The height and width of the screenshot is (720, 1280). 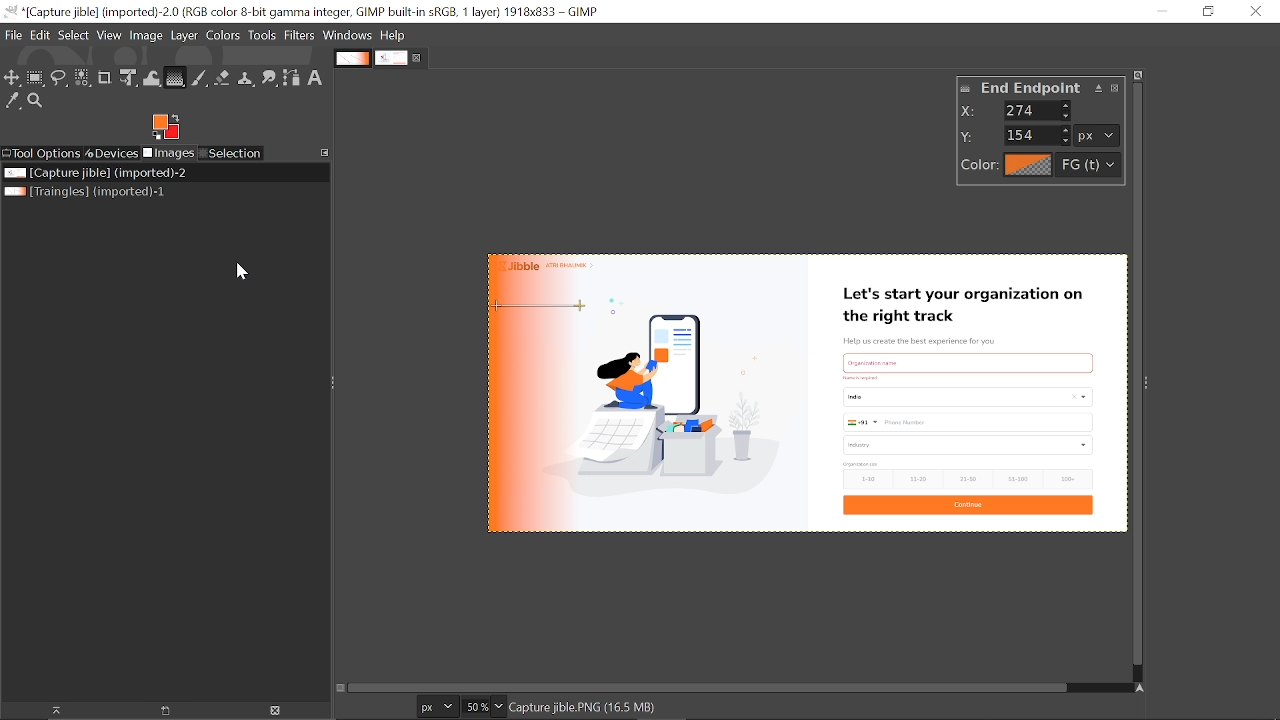 What do you see at coordinates (245, 77) in the screenshot?
I see `Clone tool` at bounding box center [245, 77].